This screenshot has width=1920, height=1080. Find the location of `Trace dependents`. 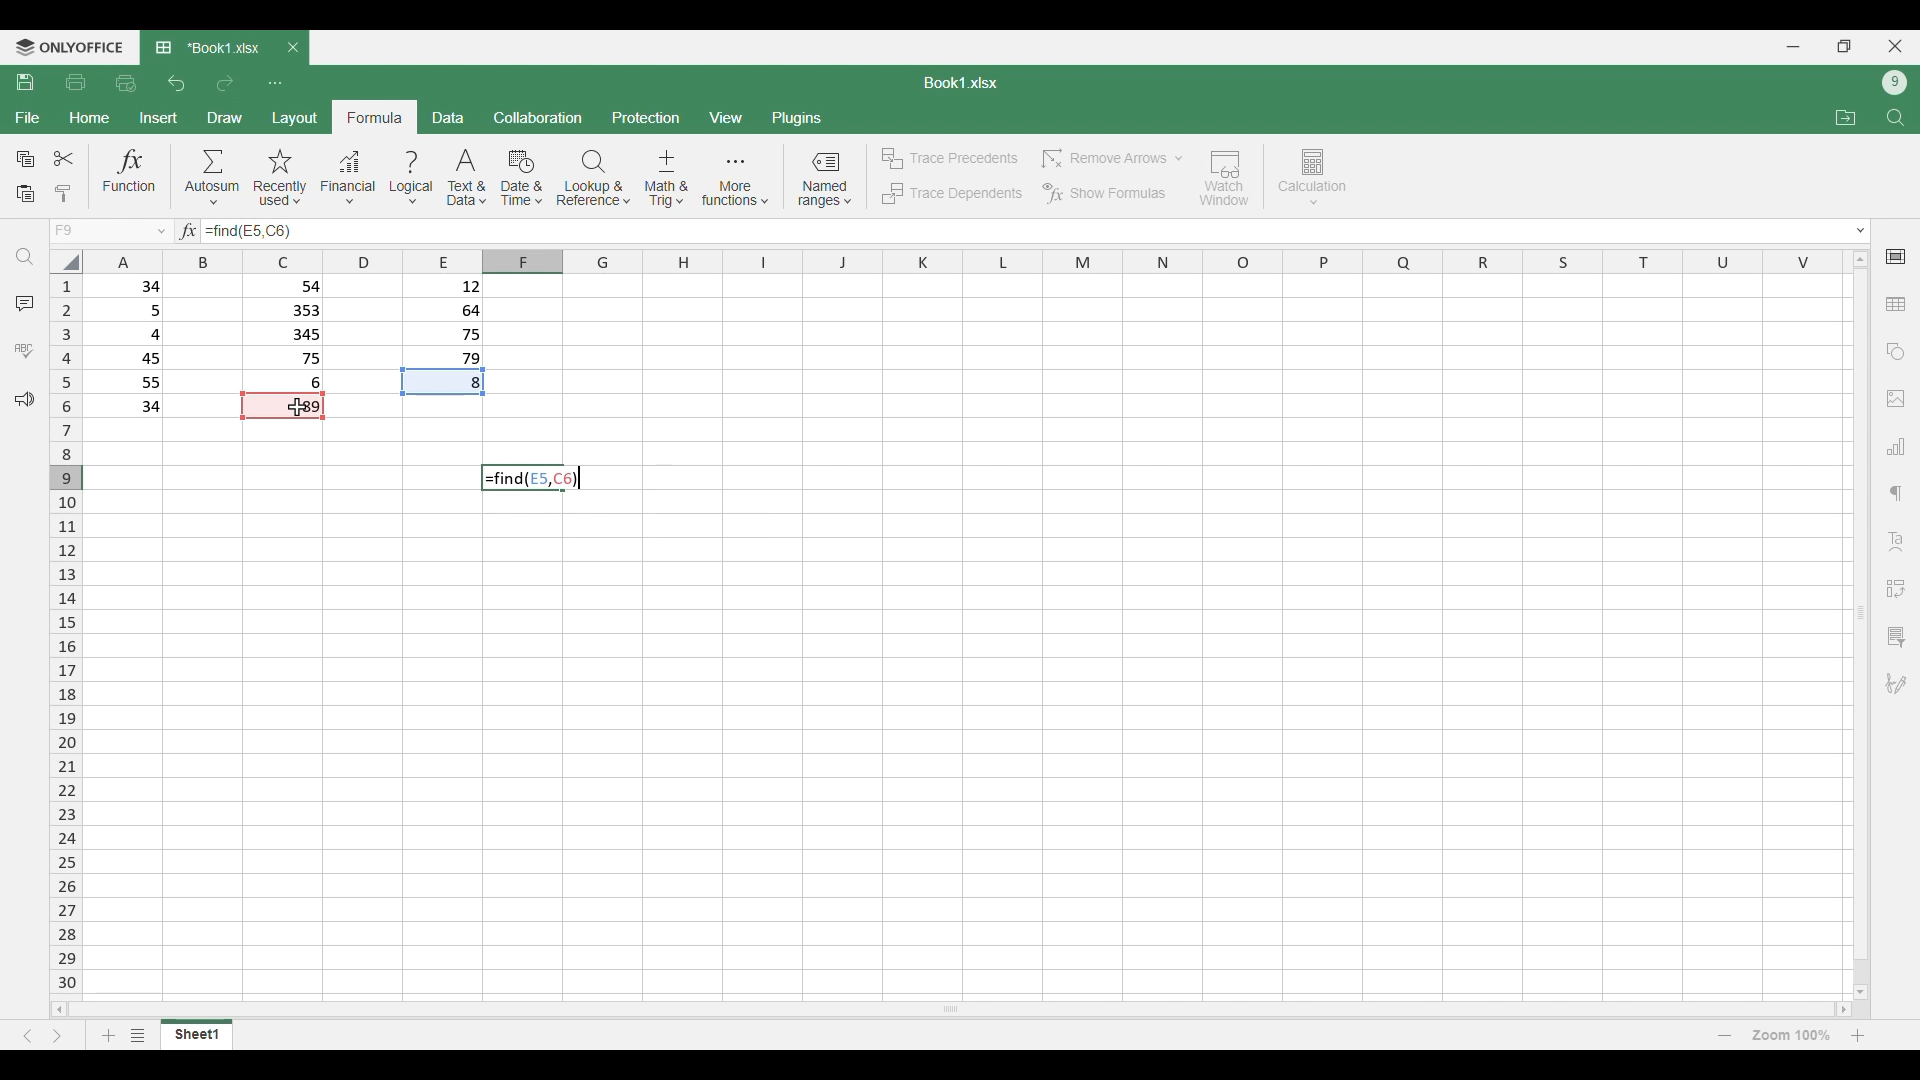

Trace dependents is located at coordinates (951, 194).